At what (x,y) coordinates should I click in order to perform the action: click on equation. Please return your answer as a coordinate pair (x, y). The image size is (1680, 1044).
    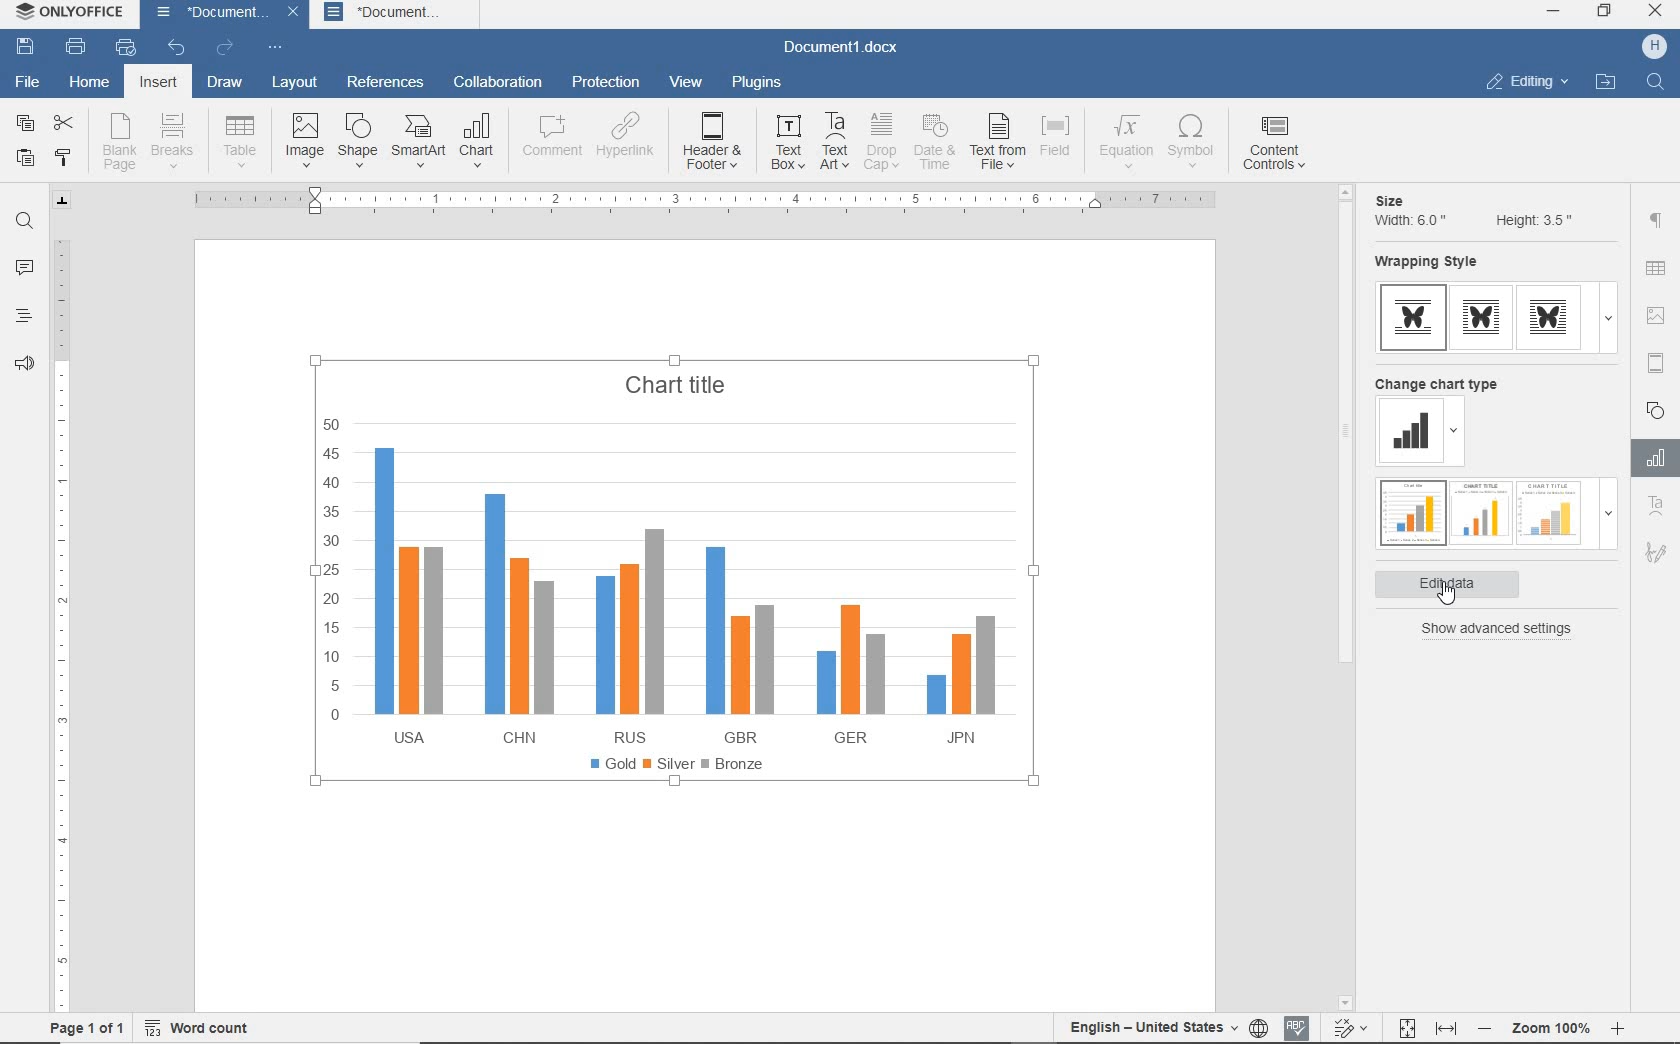
    Looking at the image, I should click on (1122, 144).